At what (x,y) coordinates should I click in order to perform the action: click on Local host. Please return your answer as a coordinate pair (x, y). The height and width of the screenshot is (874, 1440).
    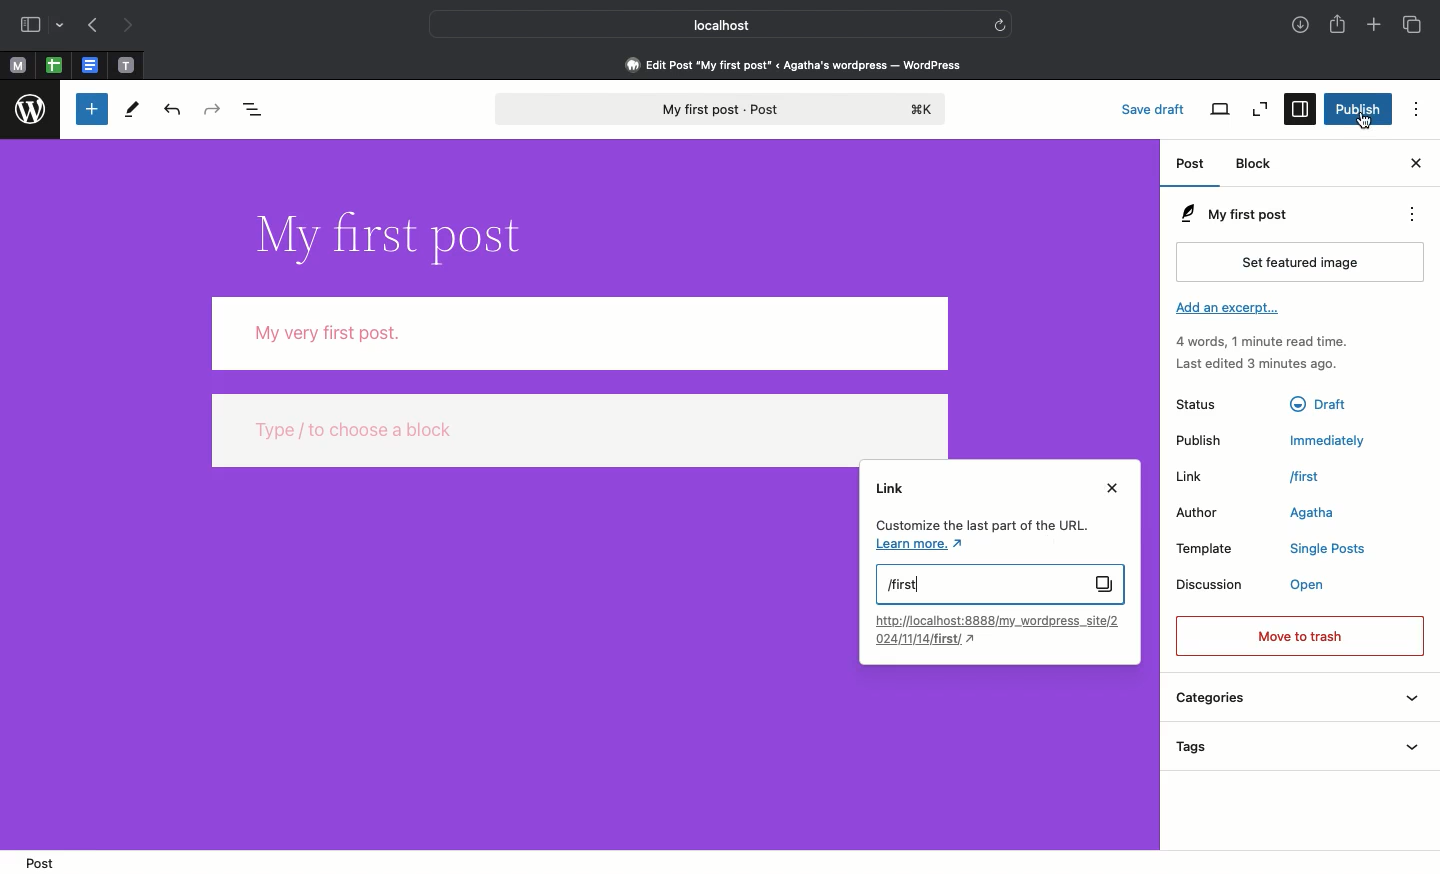
    Looking at the image, I should click on (706, 22).